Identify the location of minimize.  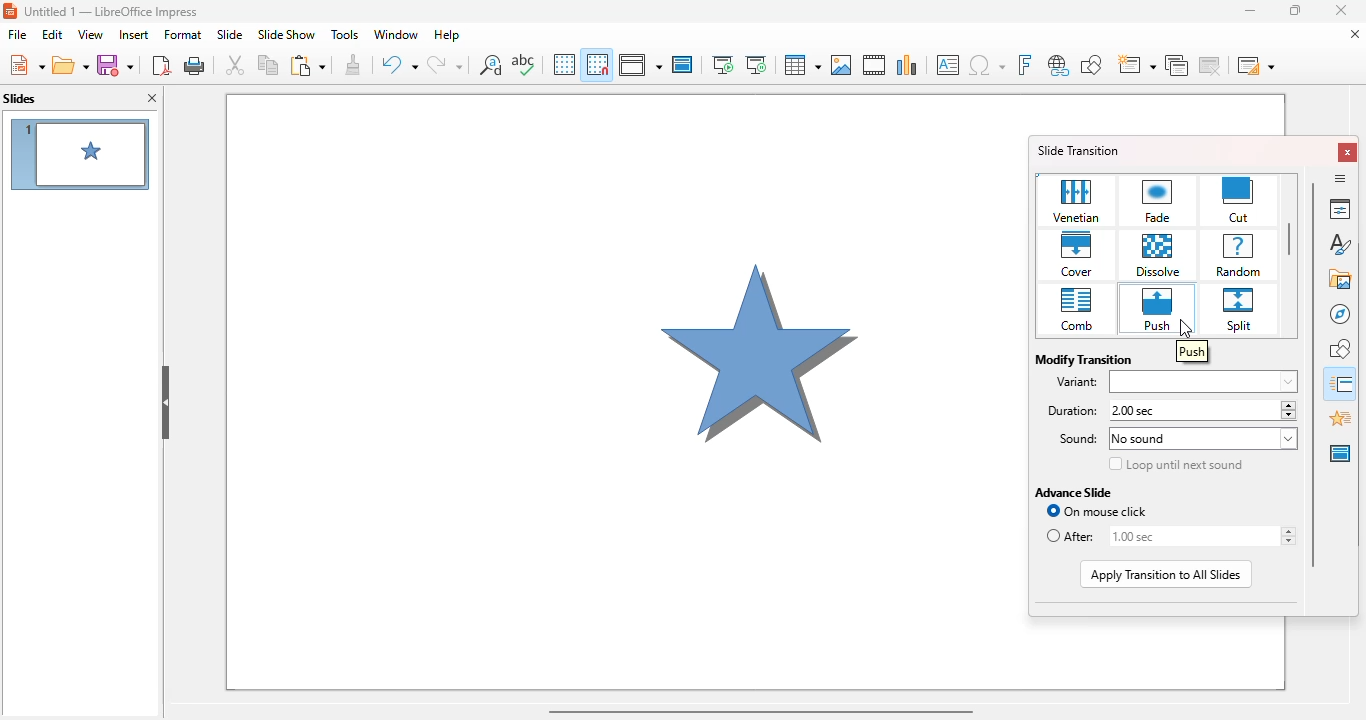
(1249, 10).